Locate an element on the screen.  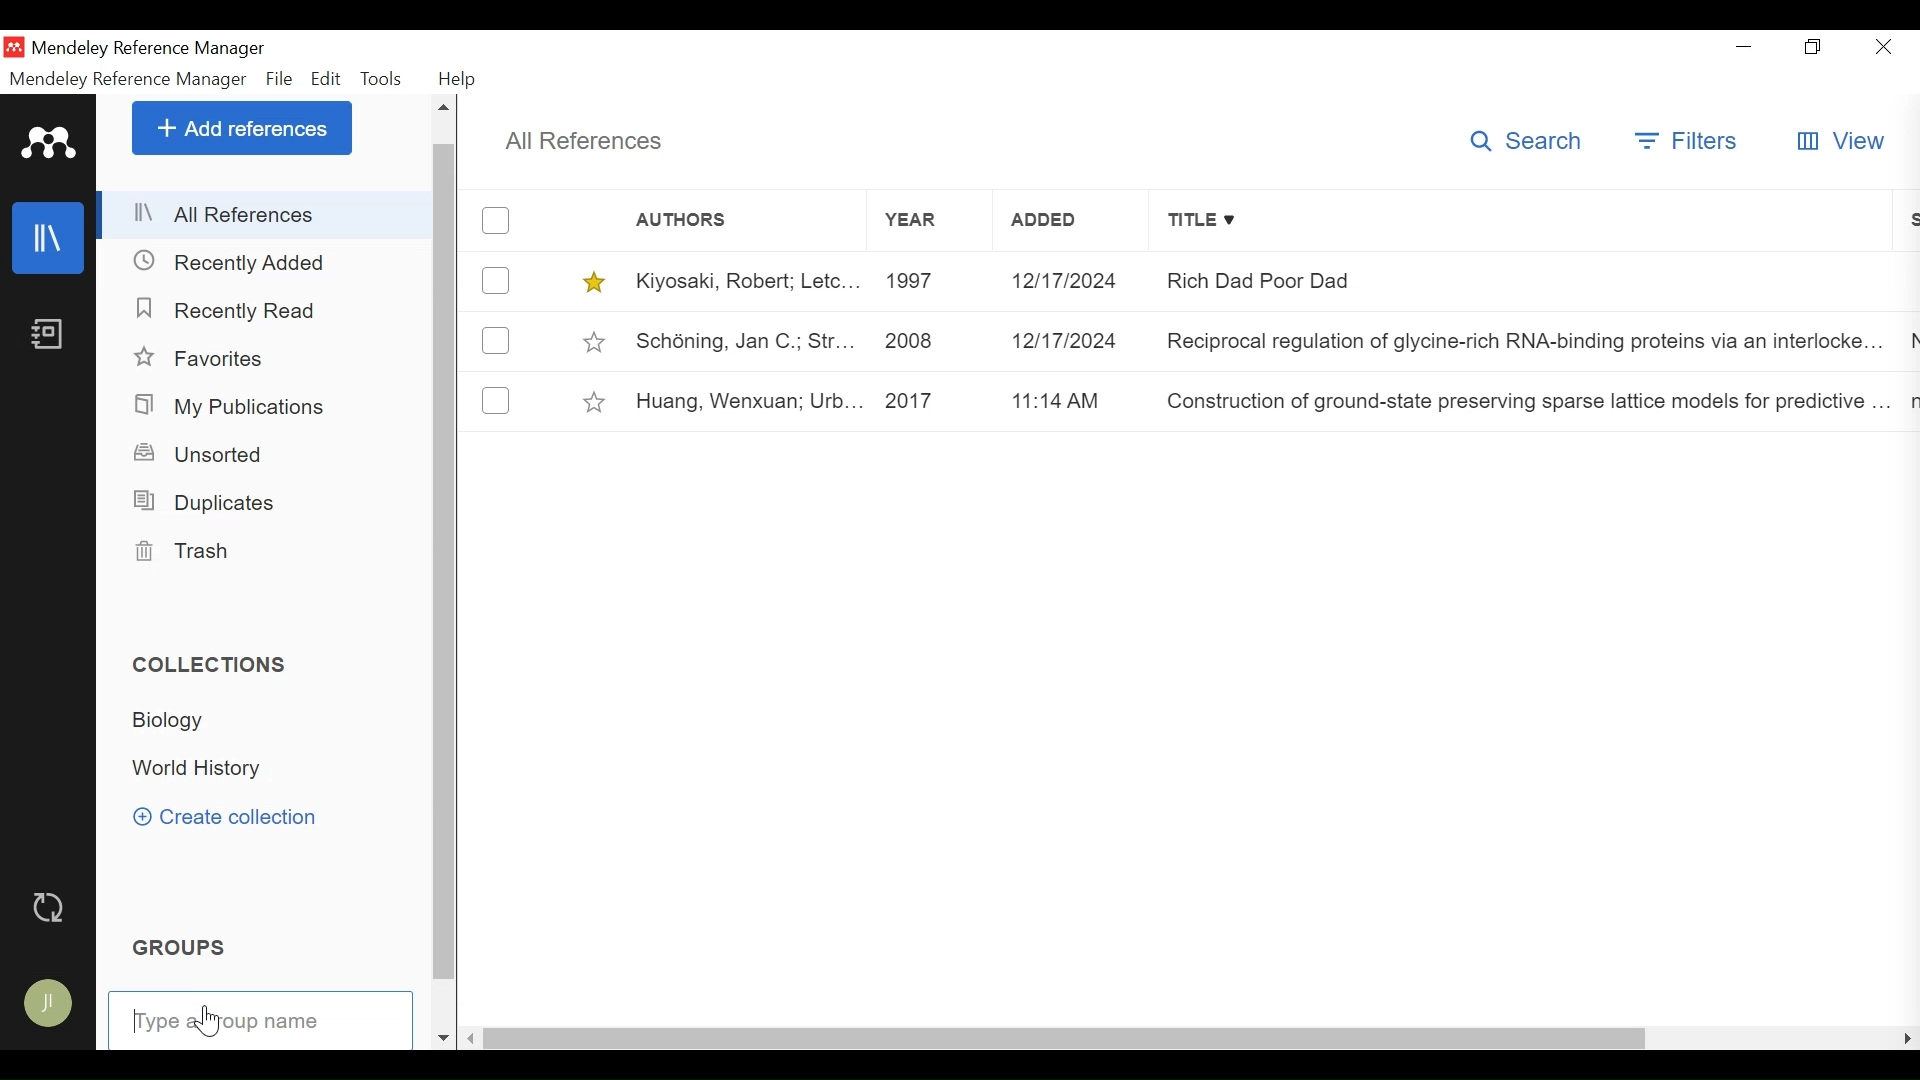
Edit is located at coordinates (325, 79).